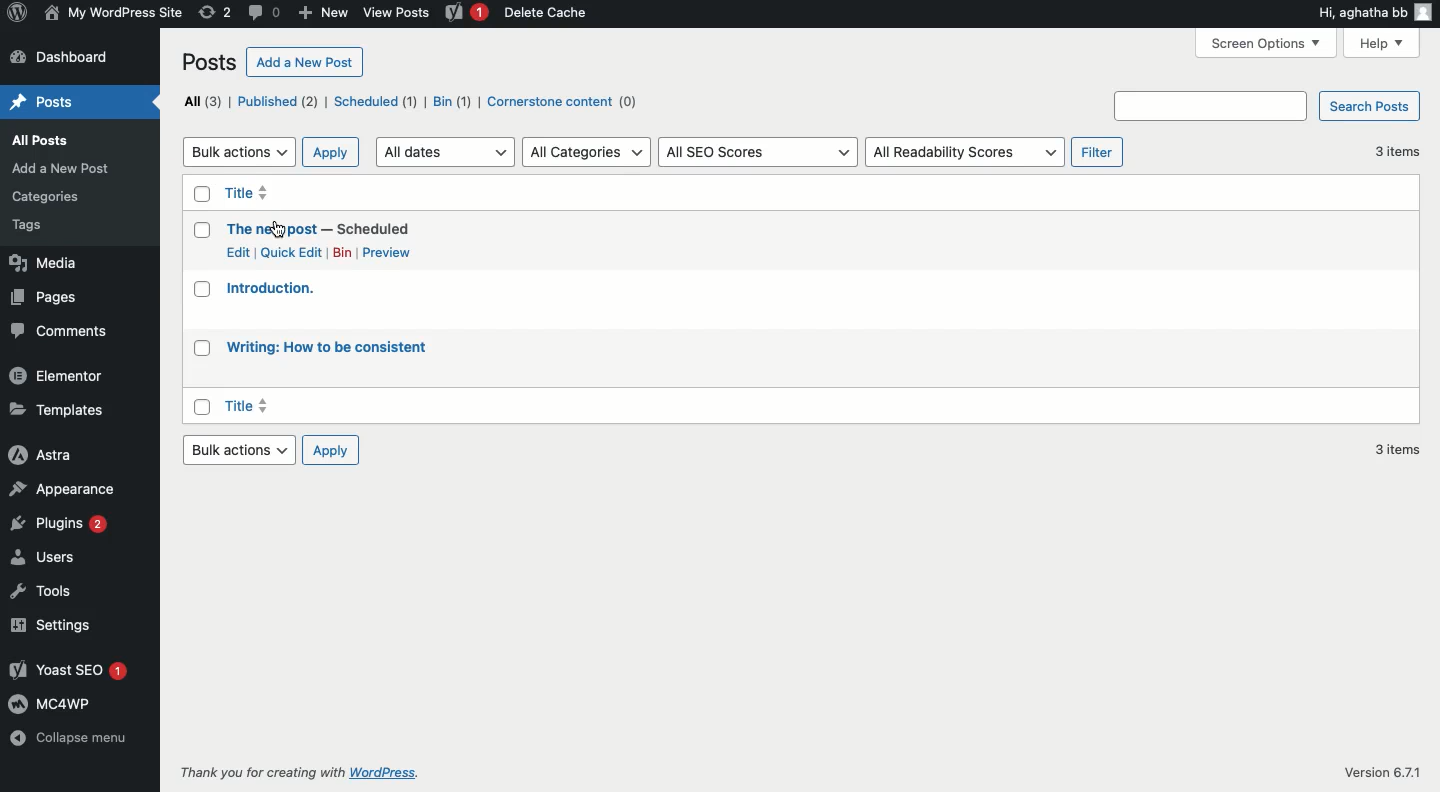 This screenshot has height=792, width=1440. What do you see at coordinates (305, 61) in the screenshot?
I see `Add a new posts` at bounding box center [305, 61].